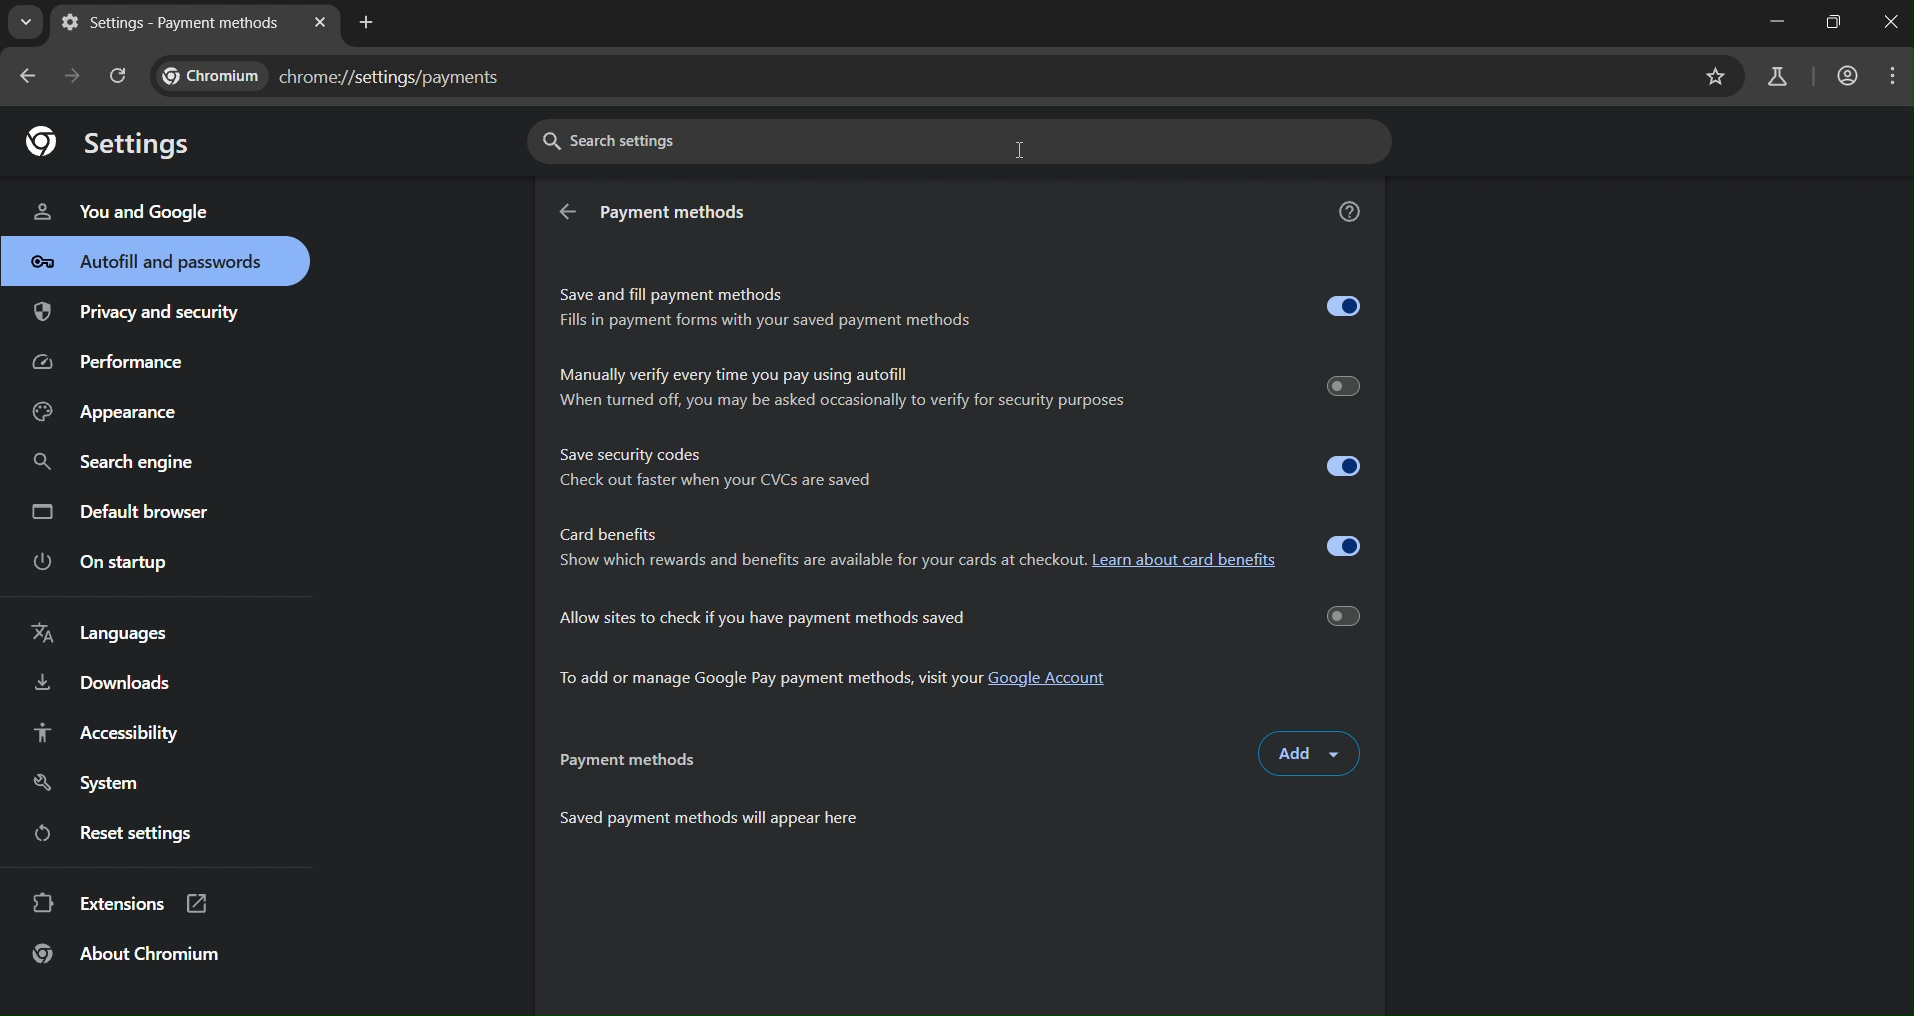 The height and width of the screenshot is (1016, 1914). Describe the element at coordinates (124, 140) in the screenshot. I see `settings` at that location.